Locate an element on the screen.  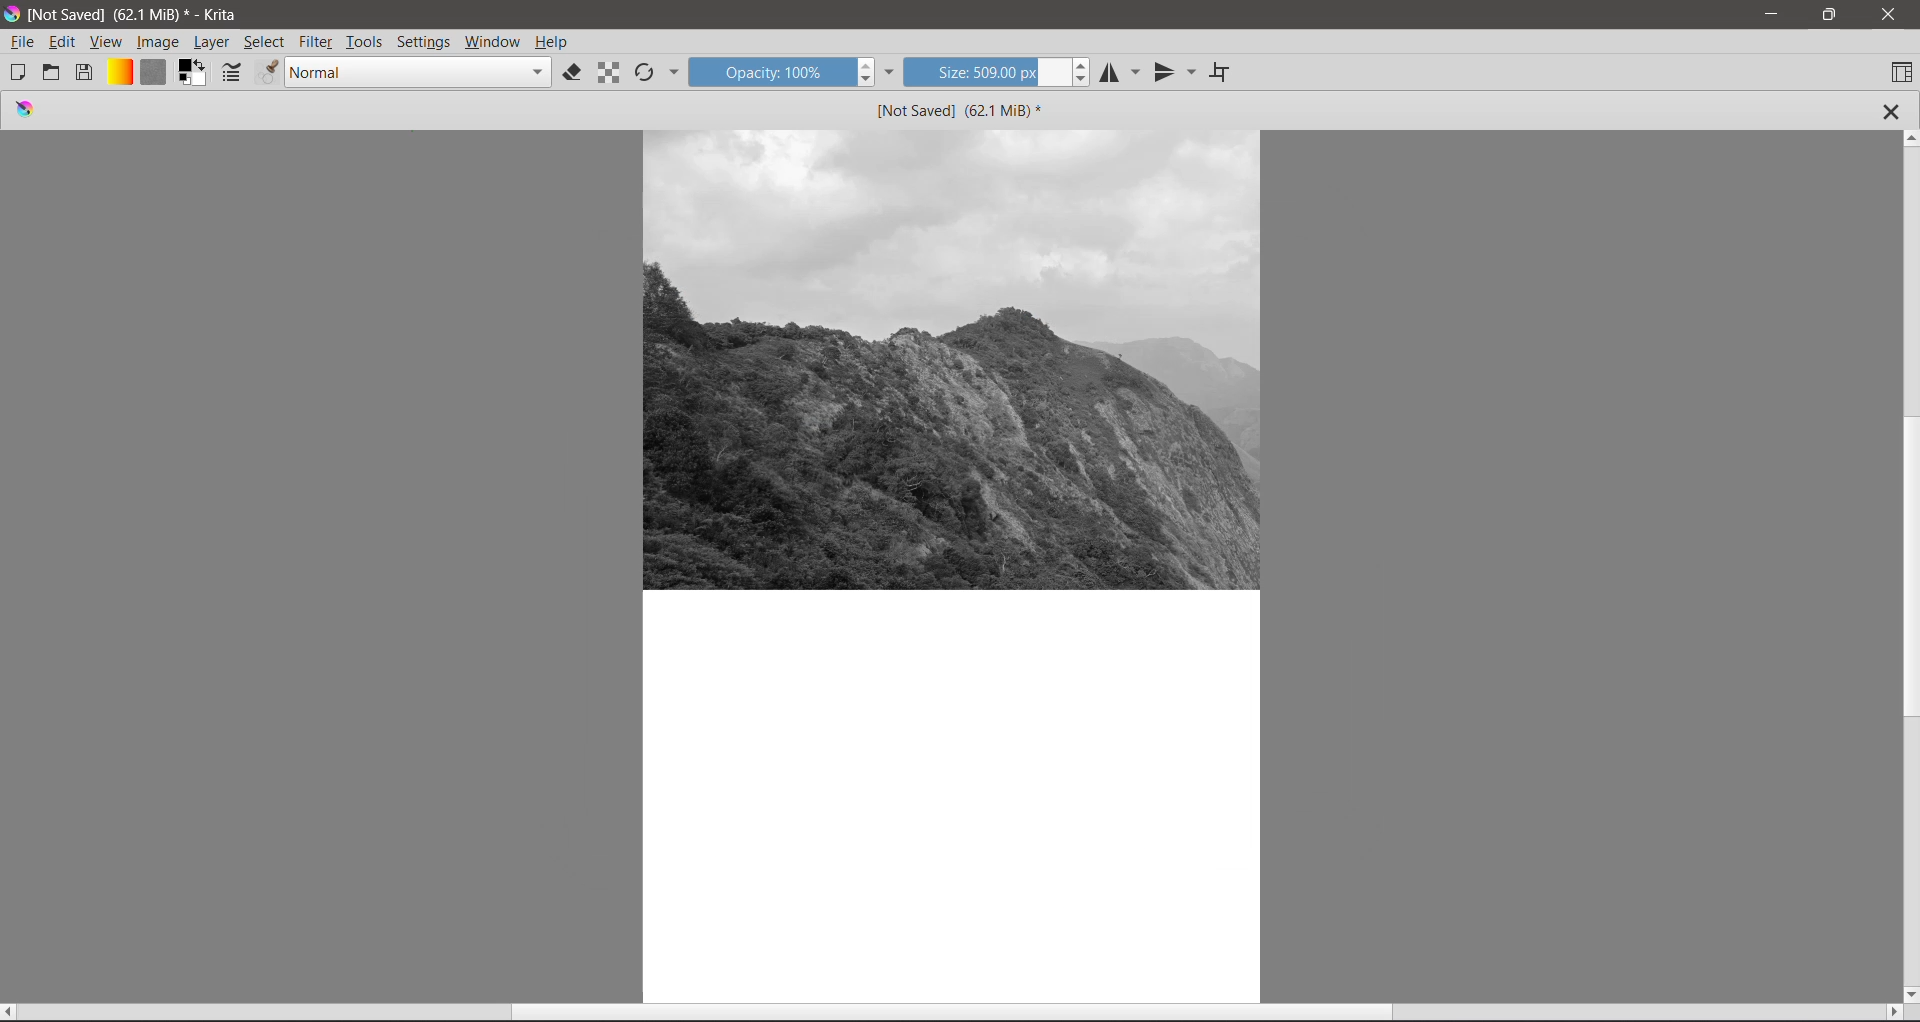
Edit brush settings is located at coordinates (232, 74).